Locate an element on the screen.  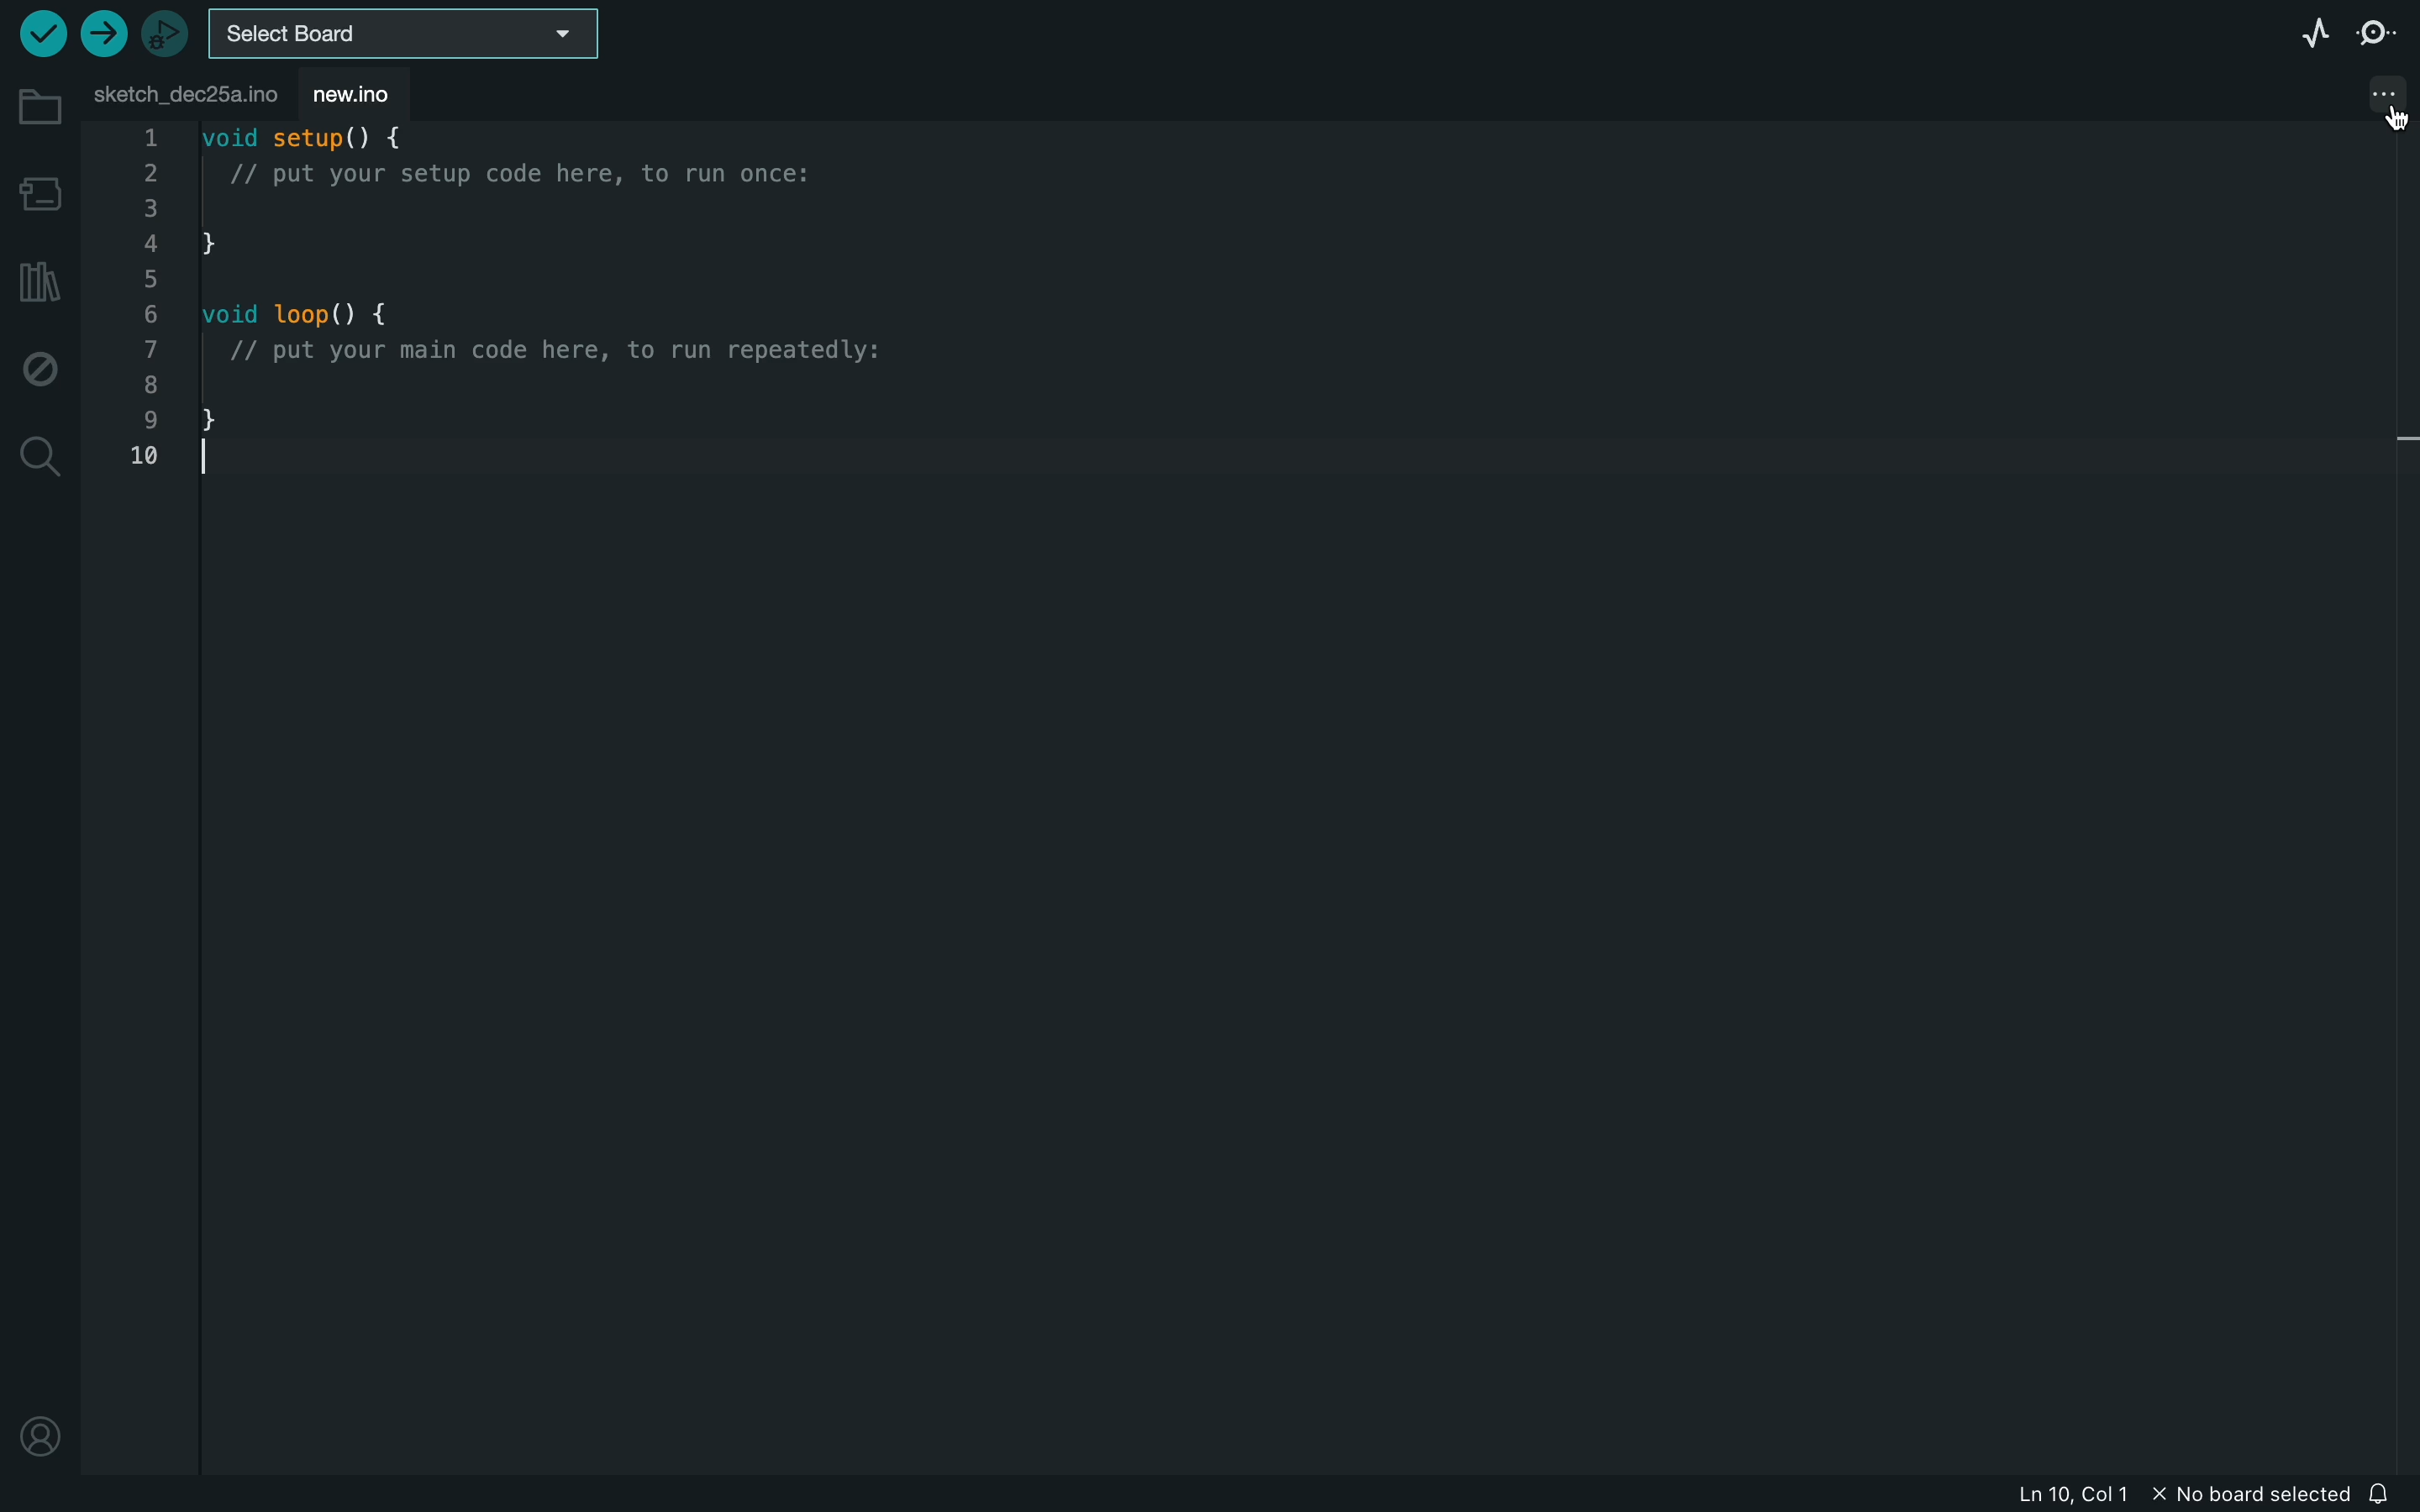
debug is located at coordinates (40, 369).